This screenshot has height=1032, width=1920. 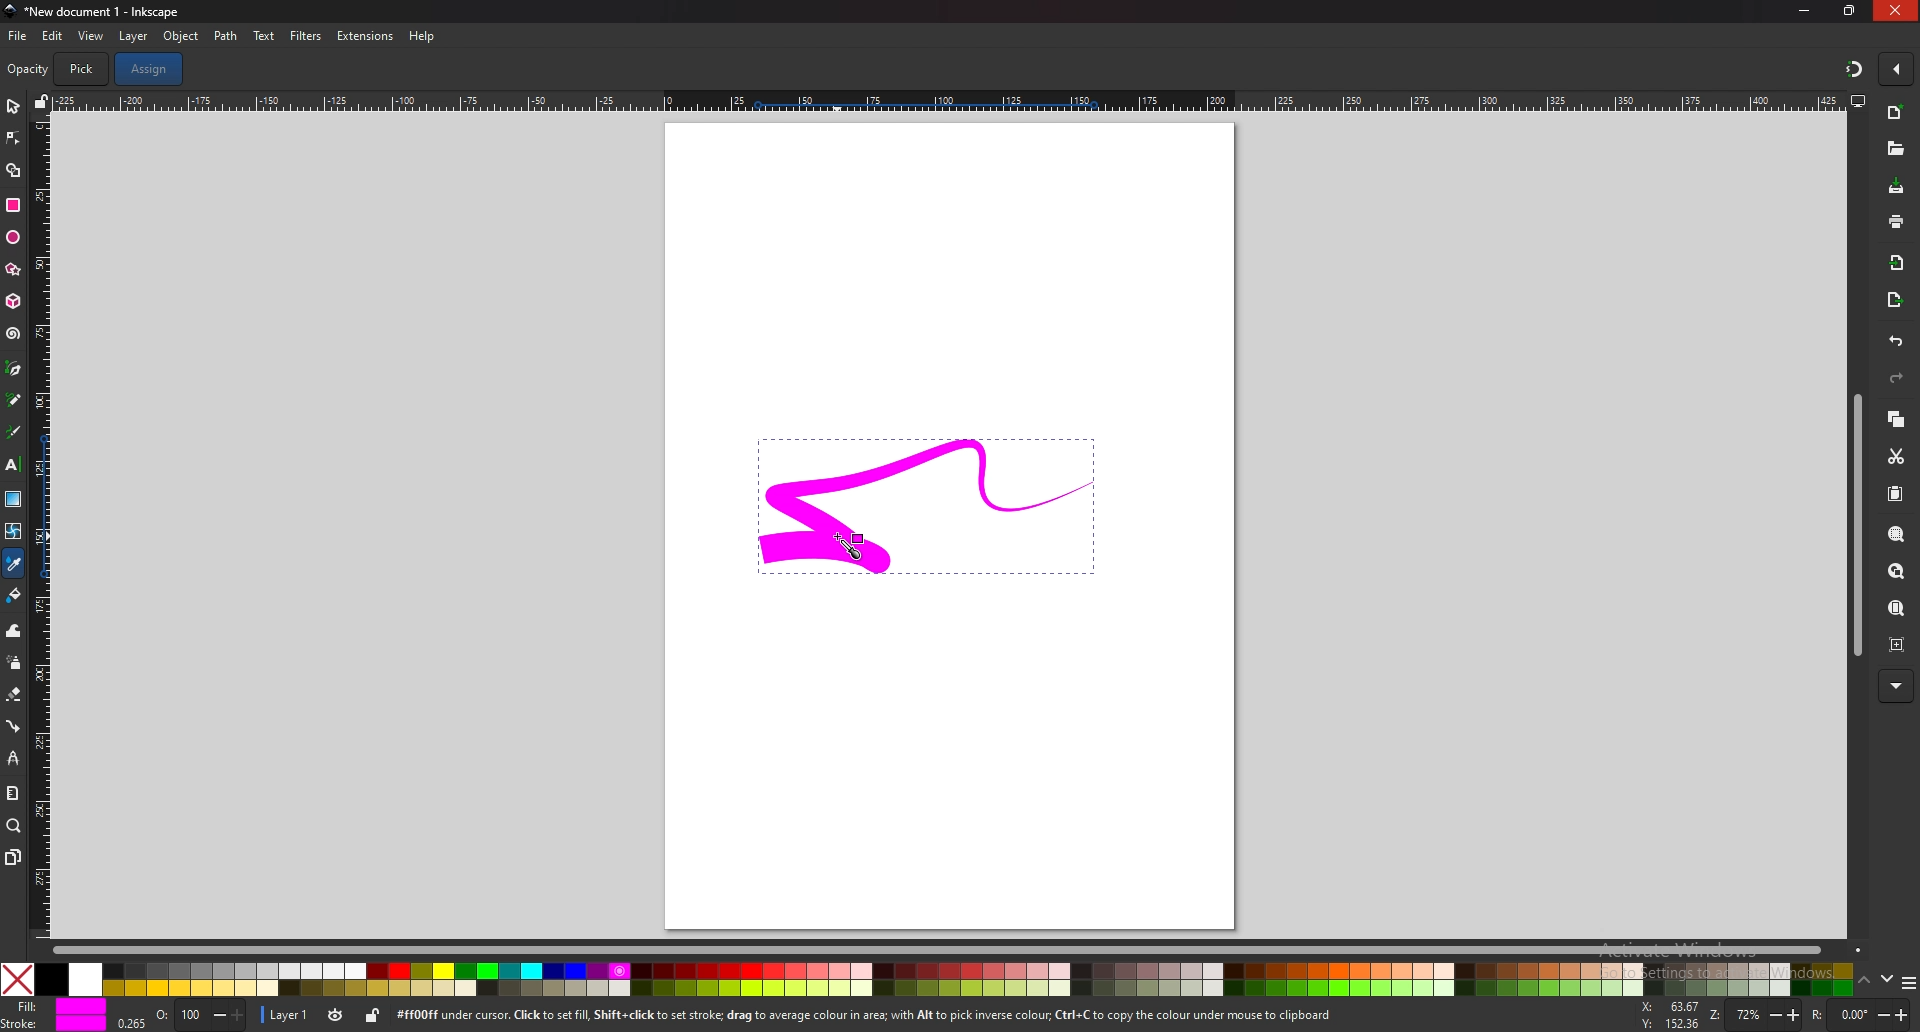 I want to click on export, so click(x=1895, y=300).